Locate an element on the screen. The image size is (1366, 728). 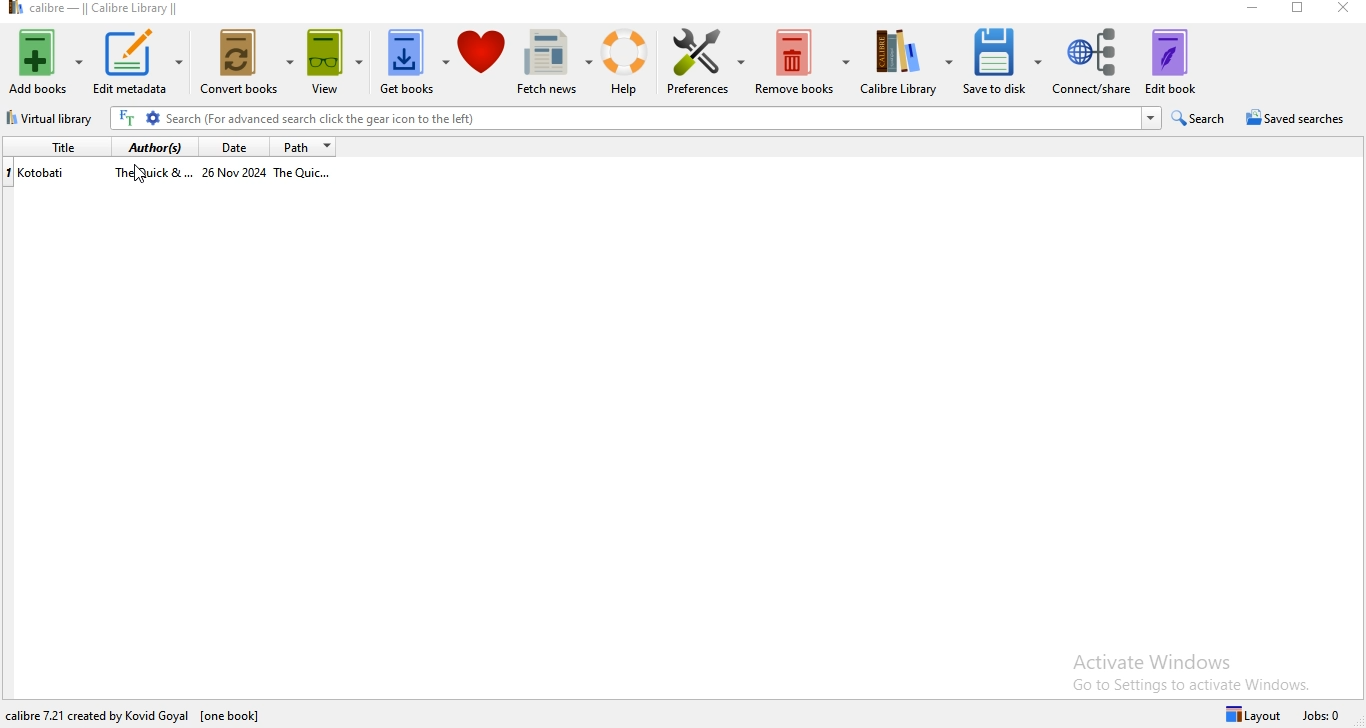
author(s) is located at coordinates (157, 149).